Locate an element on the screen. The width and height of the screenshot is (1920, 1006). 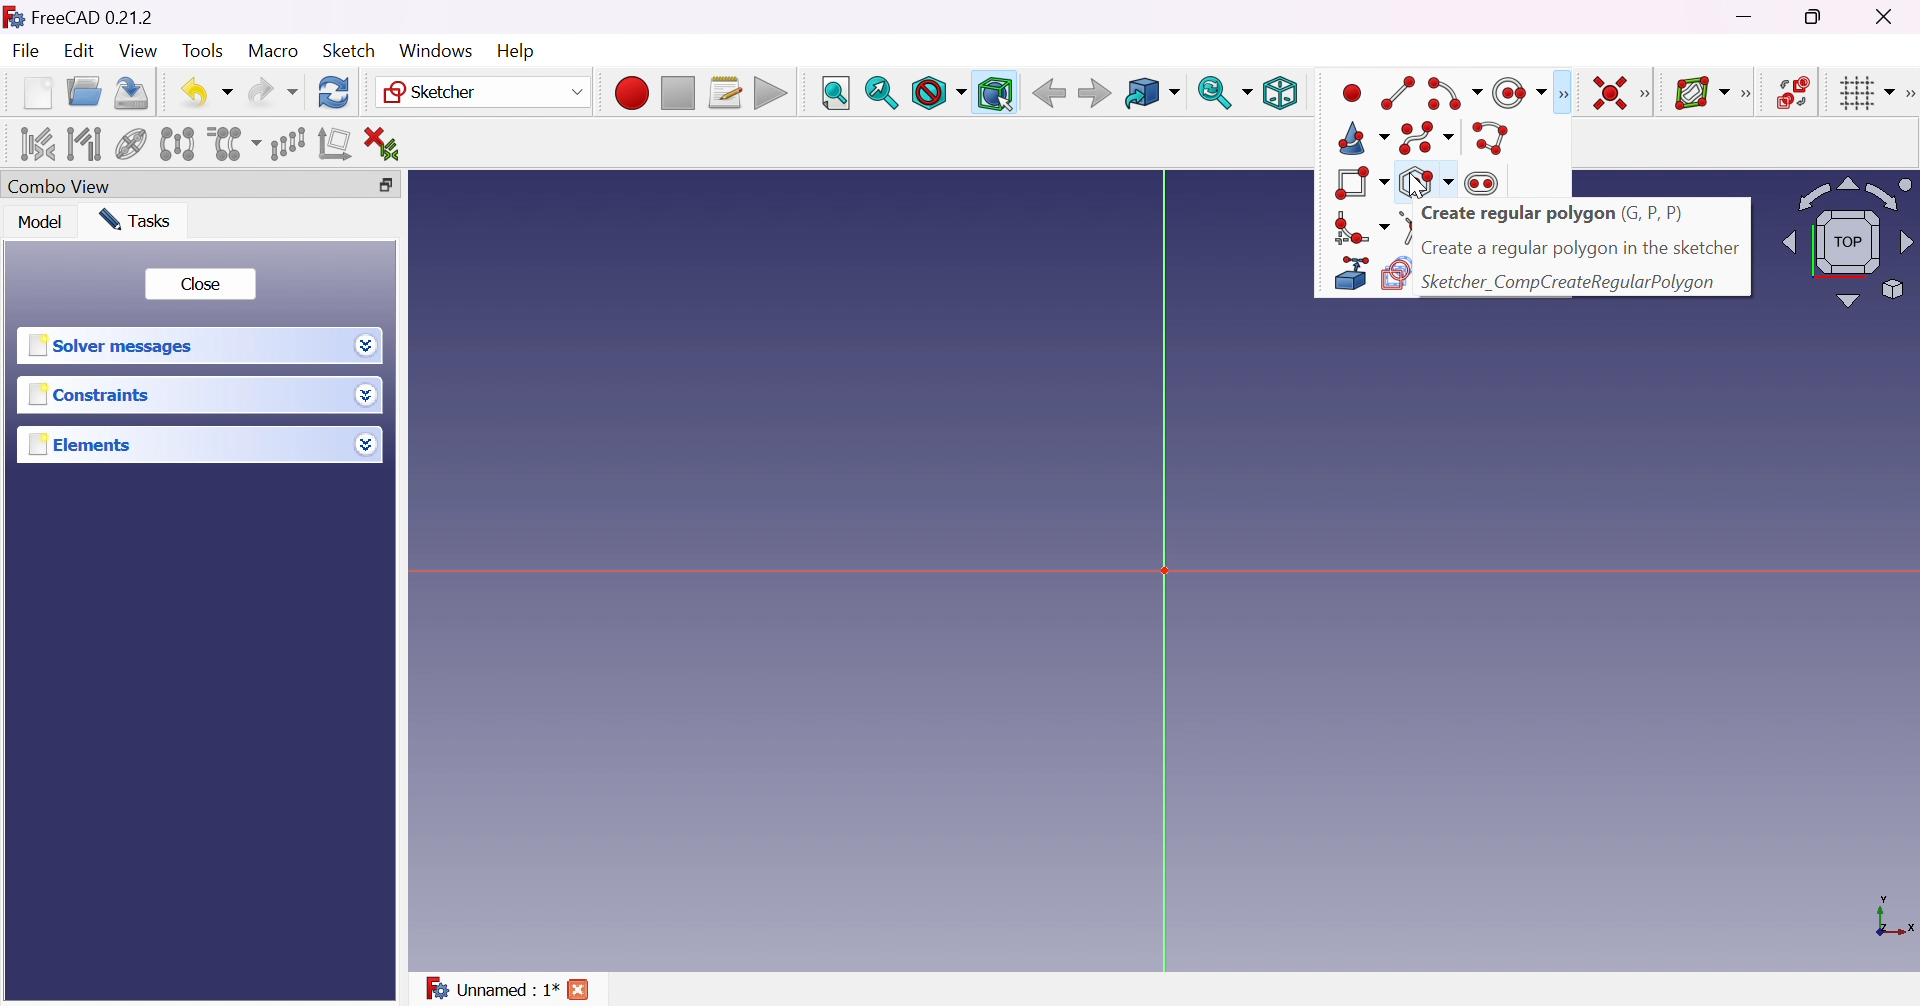
Rectangular array is located at coordinates (288, 144).